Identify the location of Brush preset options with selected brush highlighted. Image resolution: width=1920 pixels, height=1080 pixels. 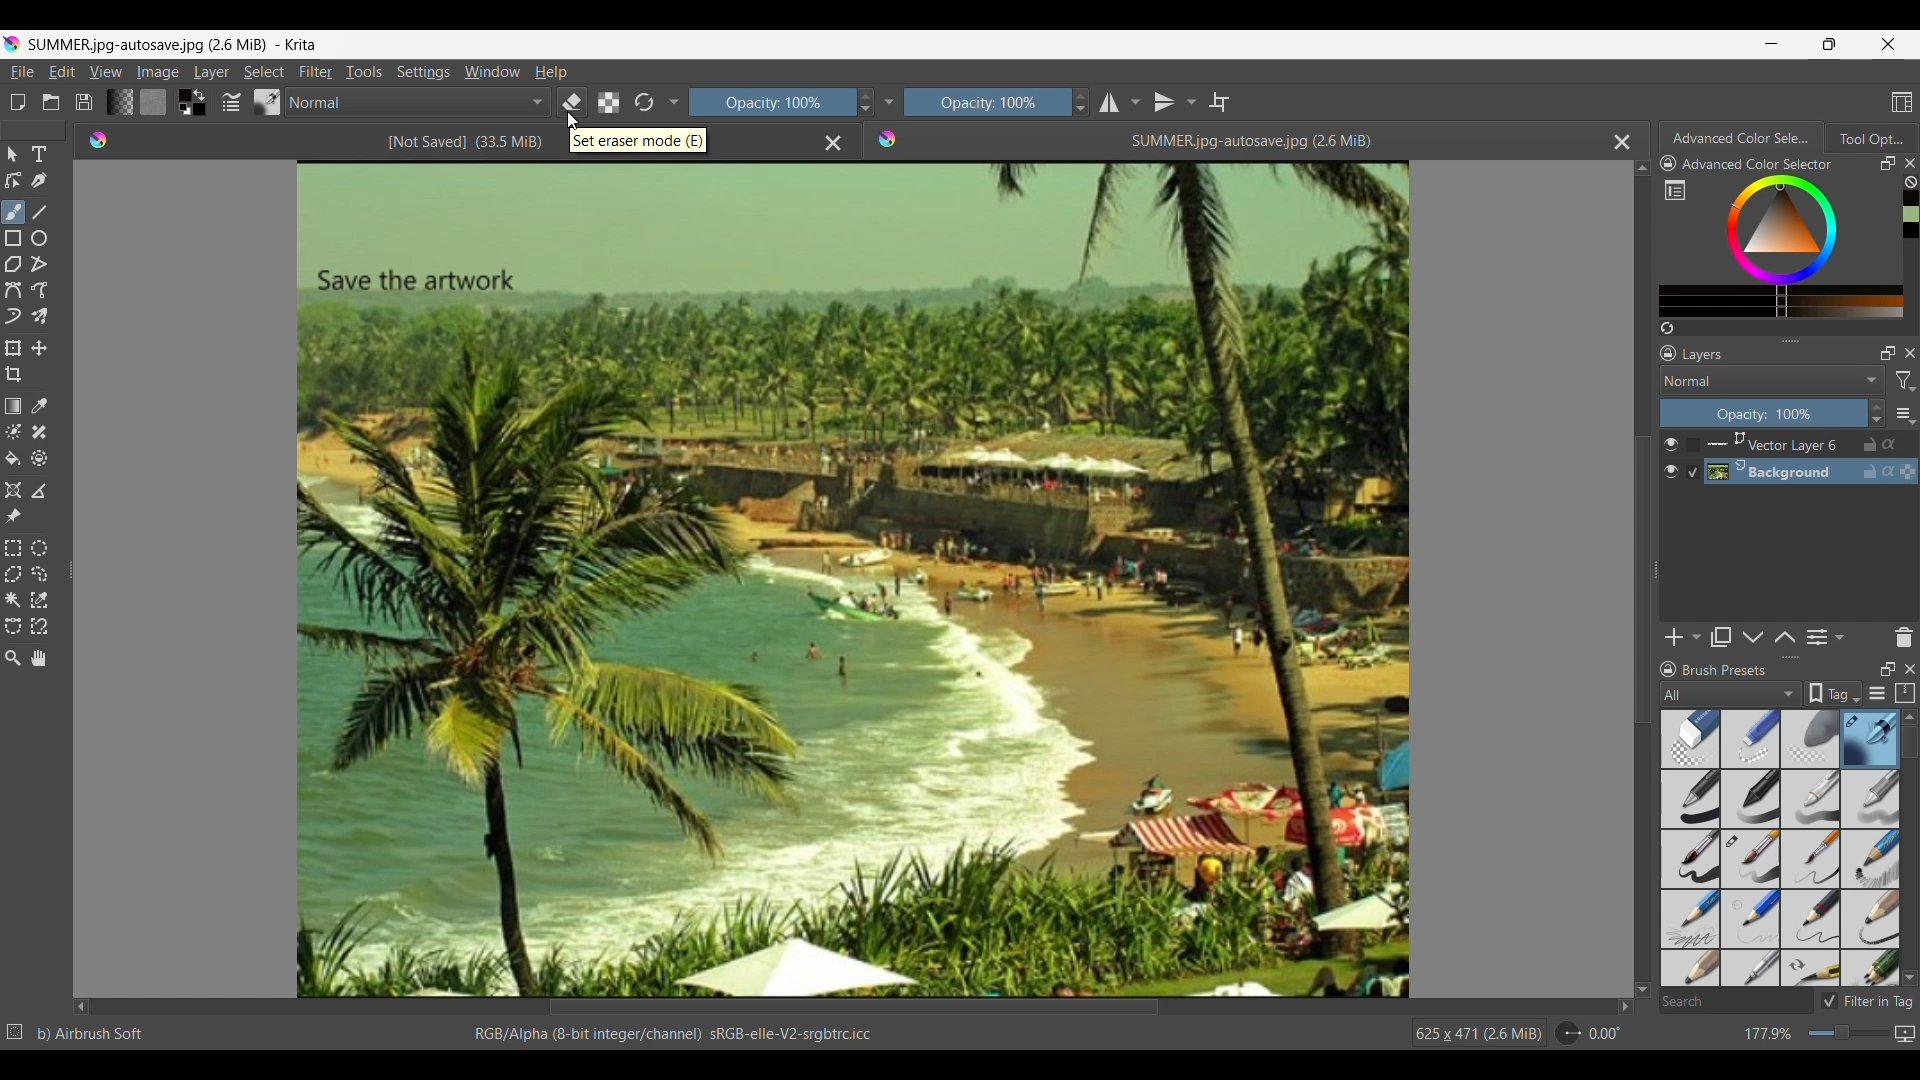
(1781, 849).